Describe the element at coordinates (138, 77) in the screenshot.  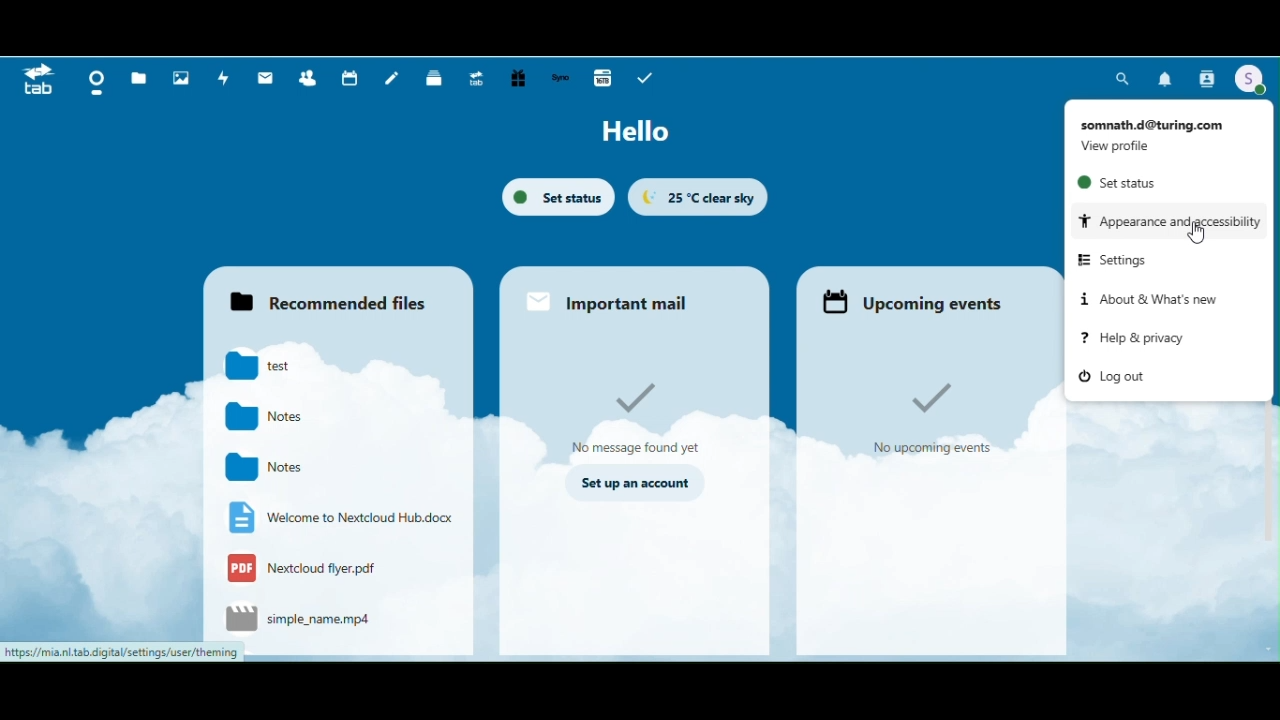
I see `Files` at that location.